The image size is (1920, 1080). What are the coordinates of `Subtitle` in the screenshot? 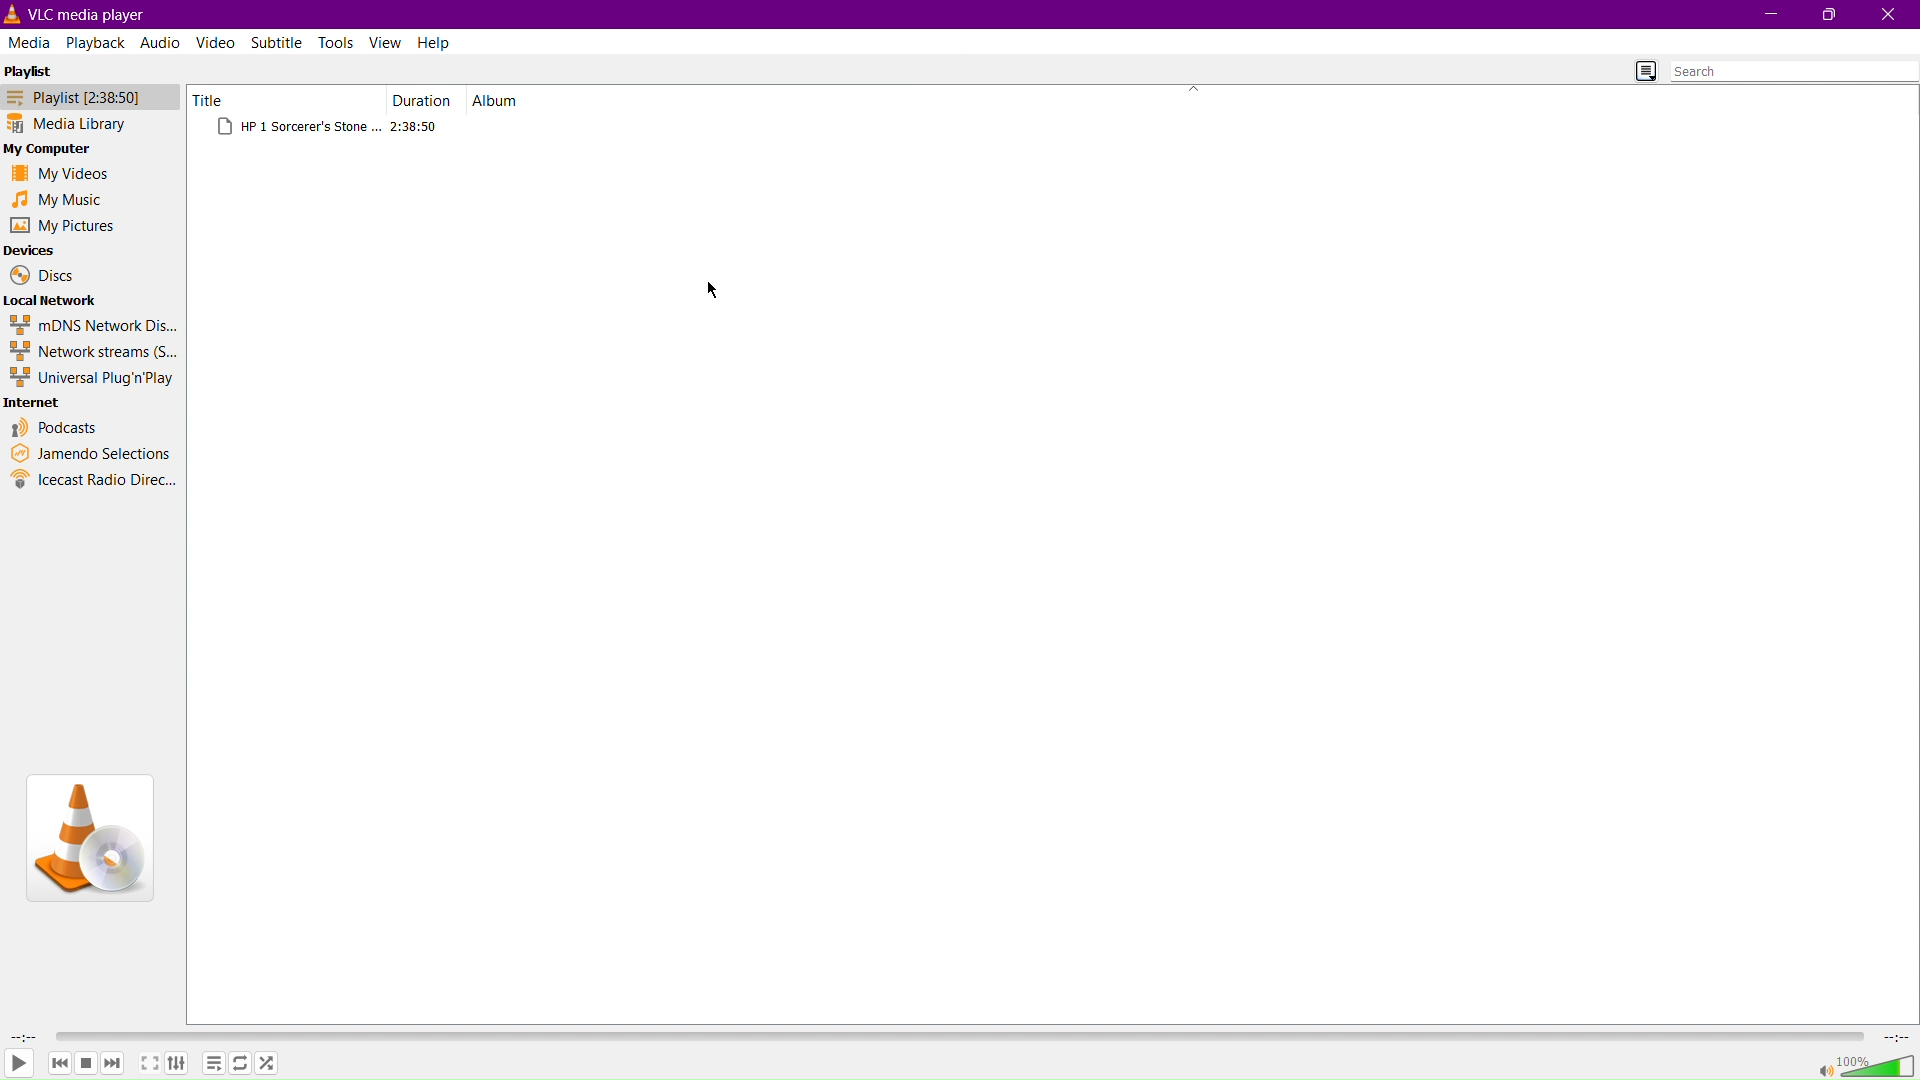 It's located at (279, 41).